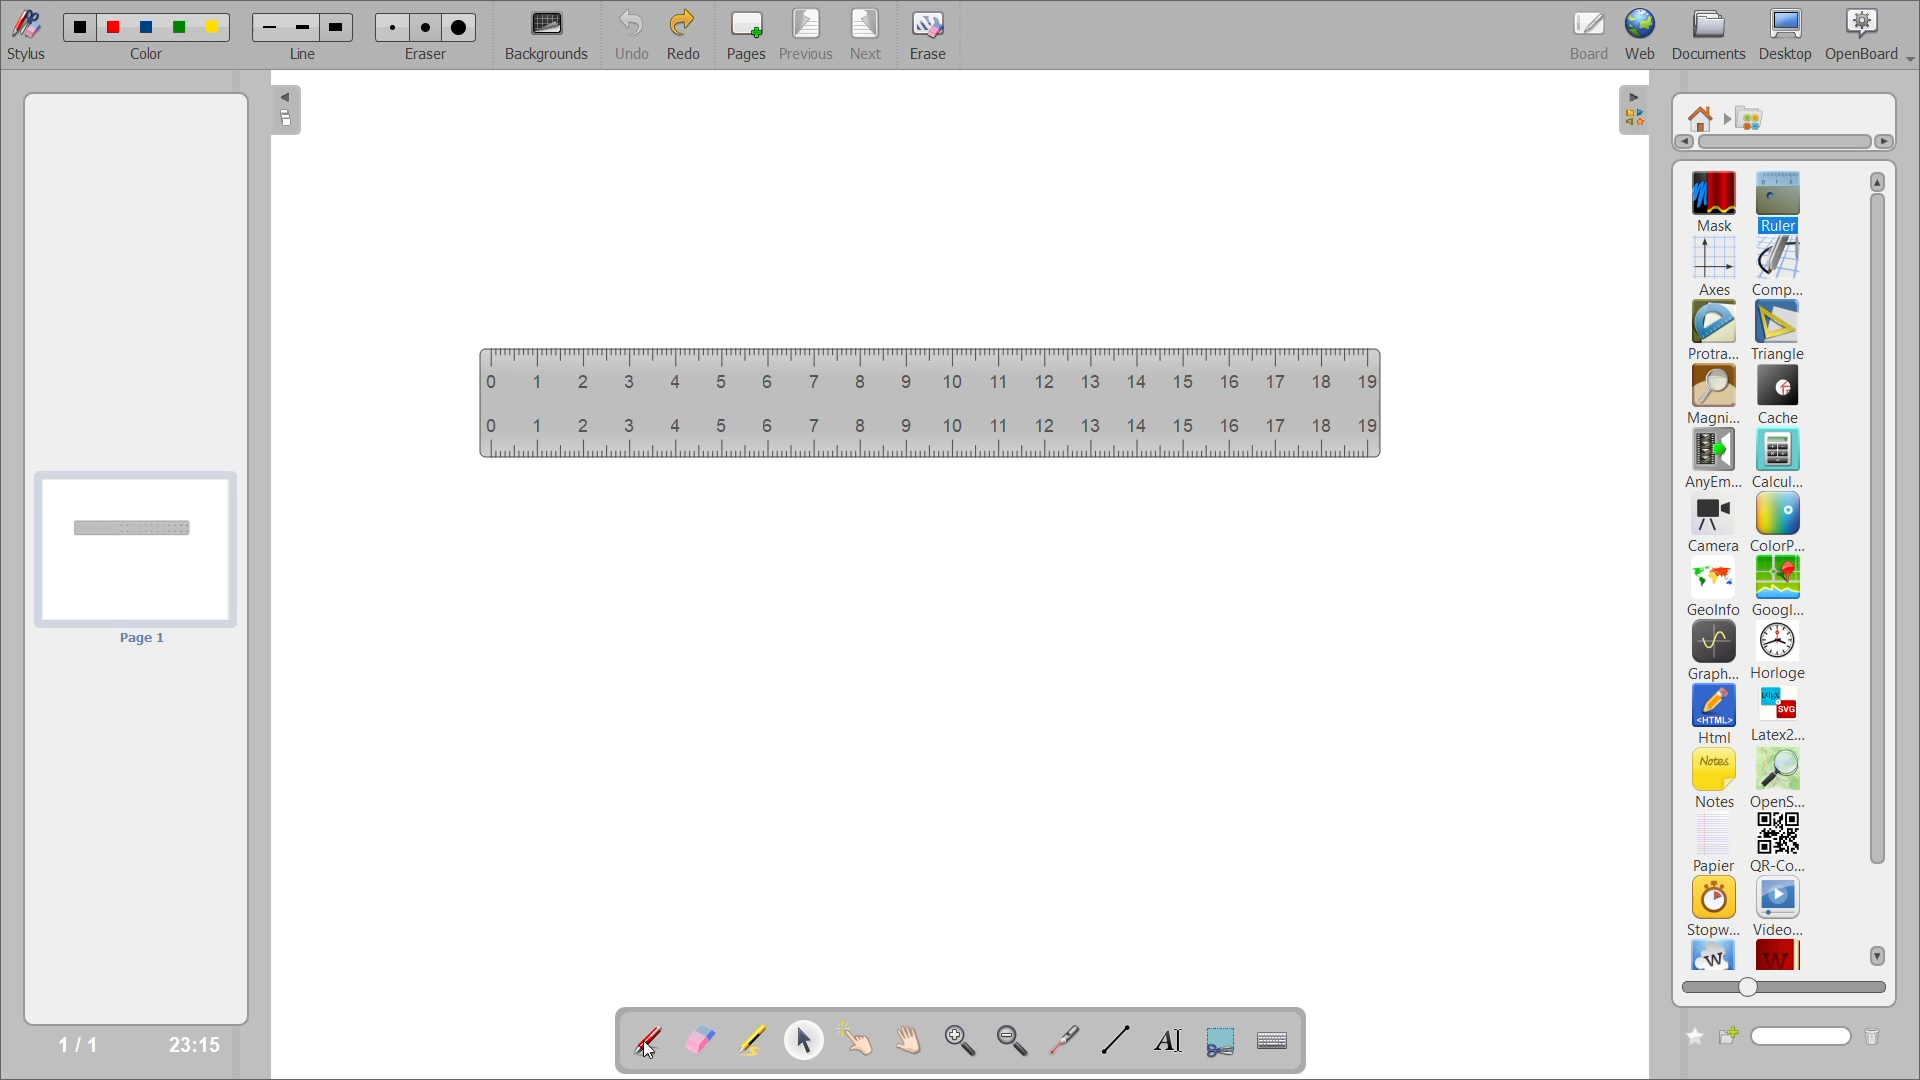 The width and height of the screenshot is (1920, 1080). What do you see at coordinates (113, 26) in the screenshot?
I see `color 2` at bounding box center [113, 26].